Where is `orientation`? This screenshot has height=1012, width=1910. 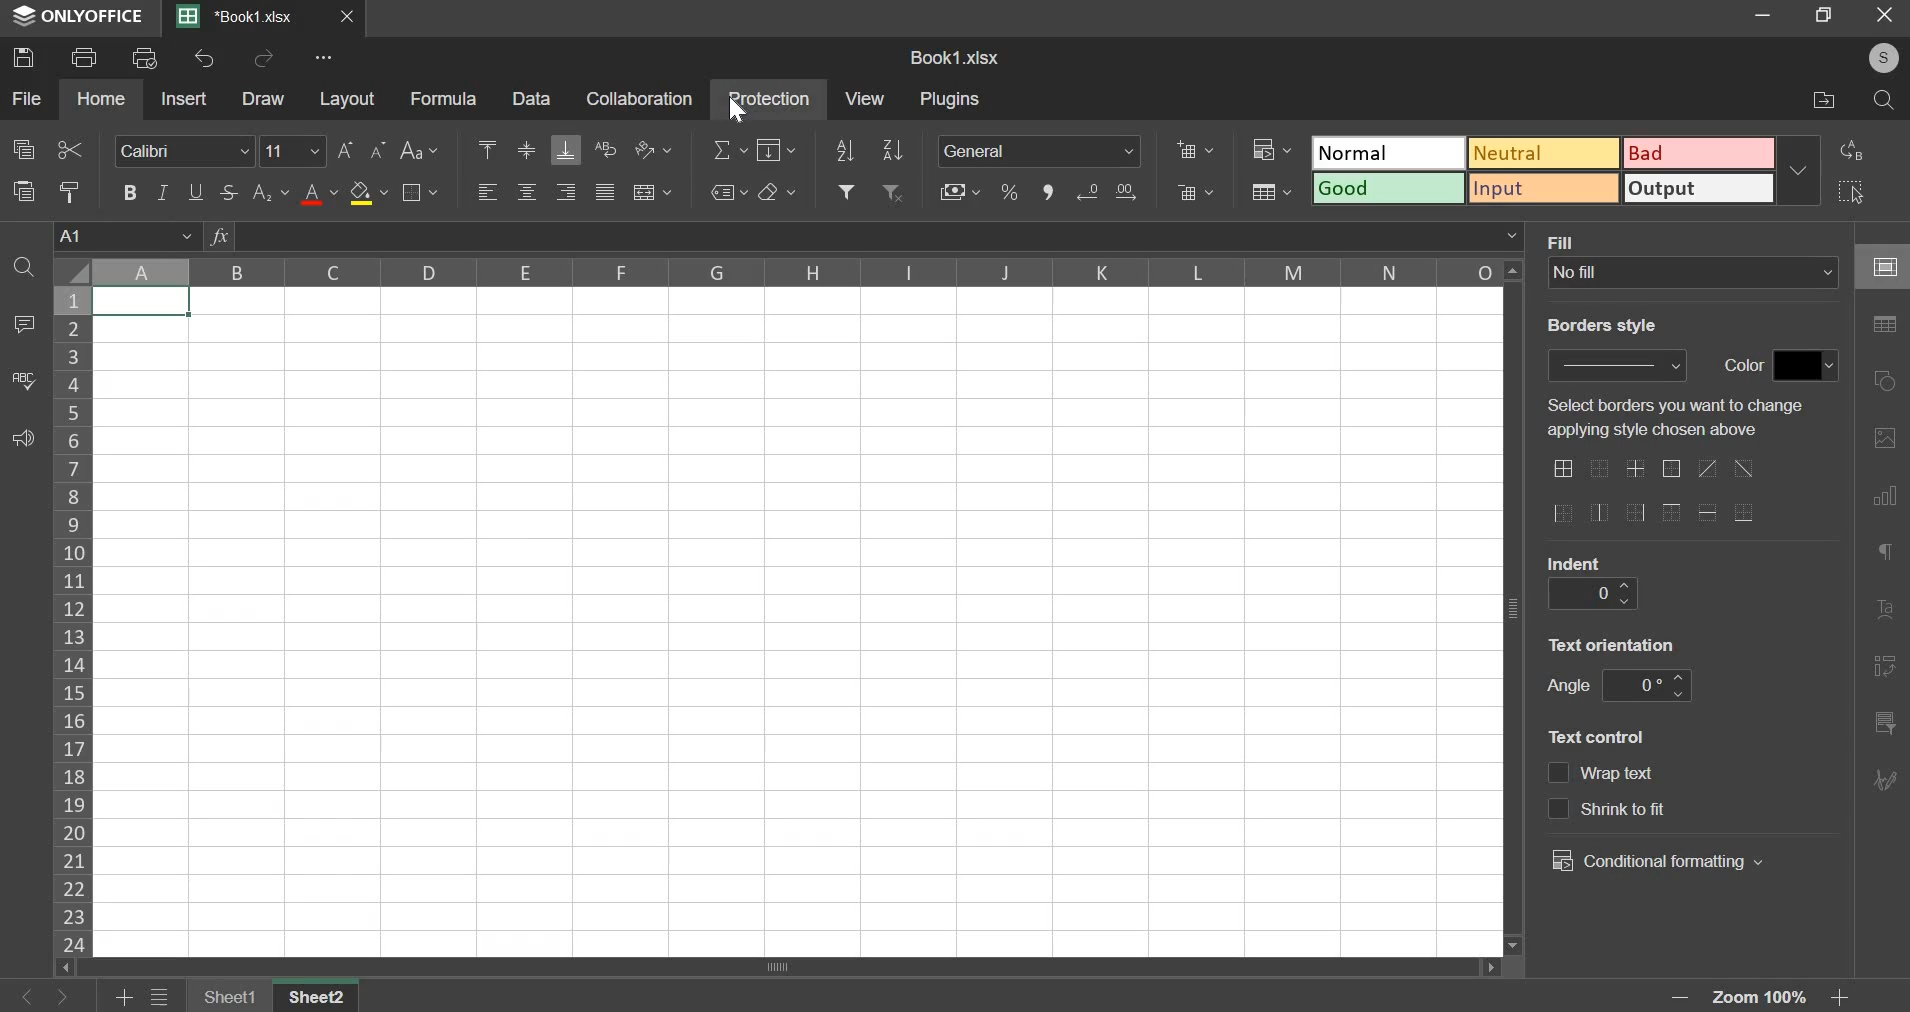 orientation is located at coordinates (653, 150).